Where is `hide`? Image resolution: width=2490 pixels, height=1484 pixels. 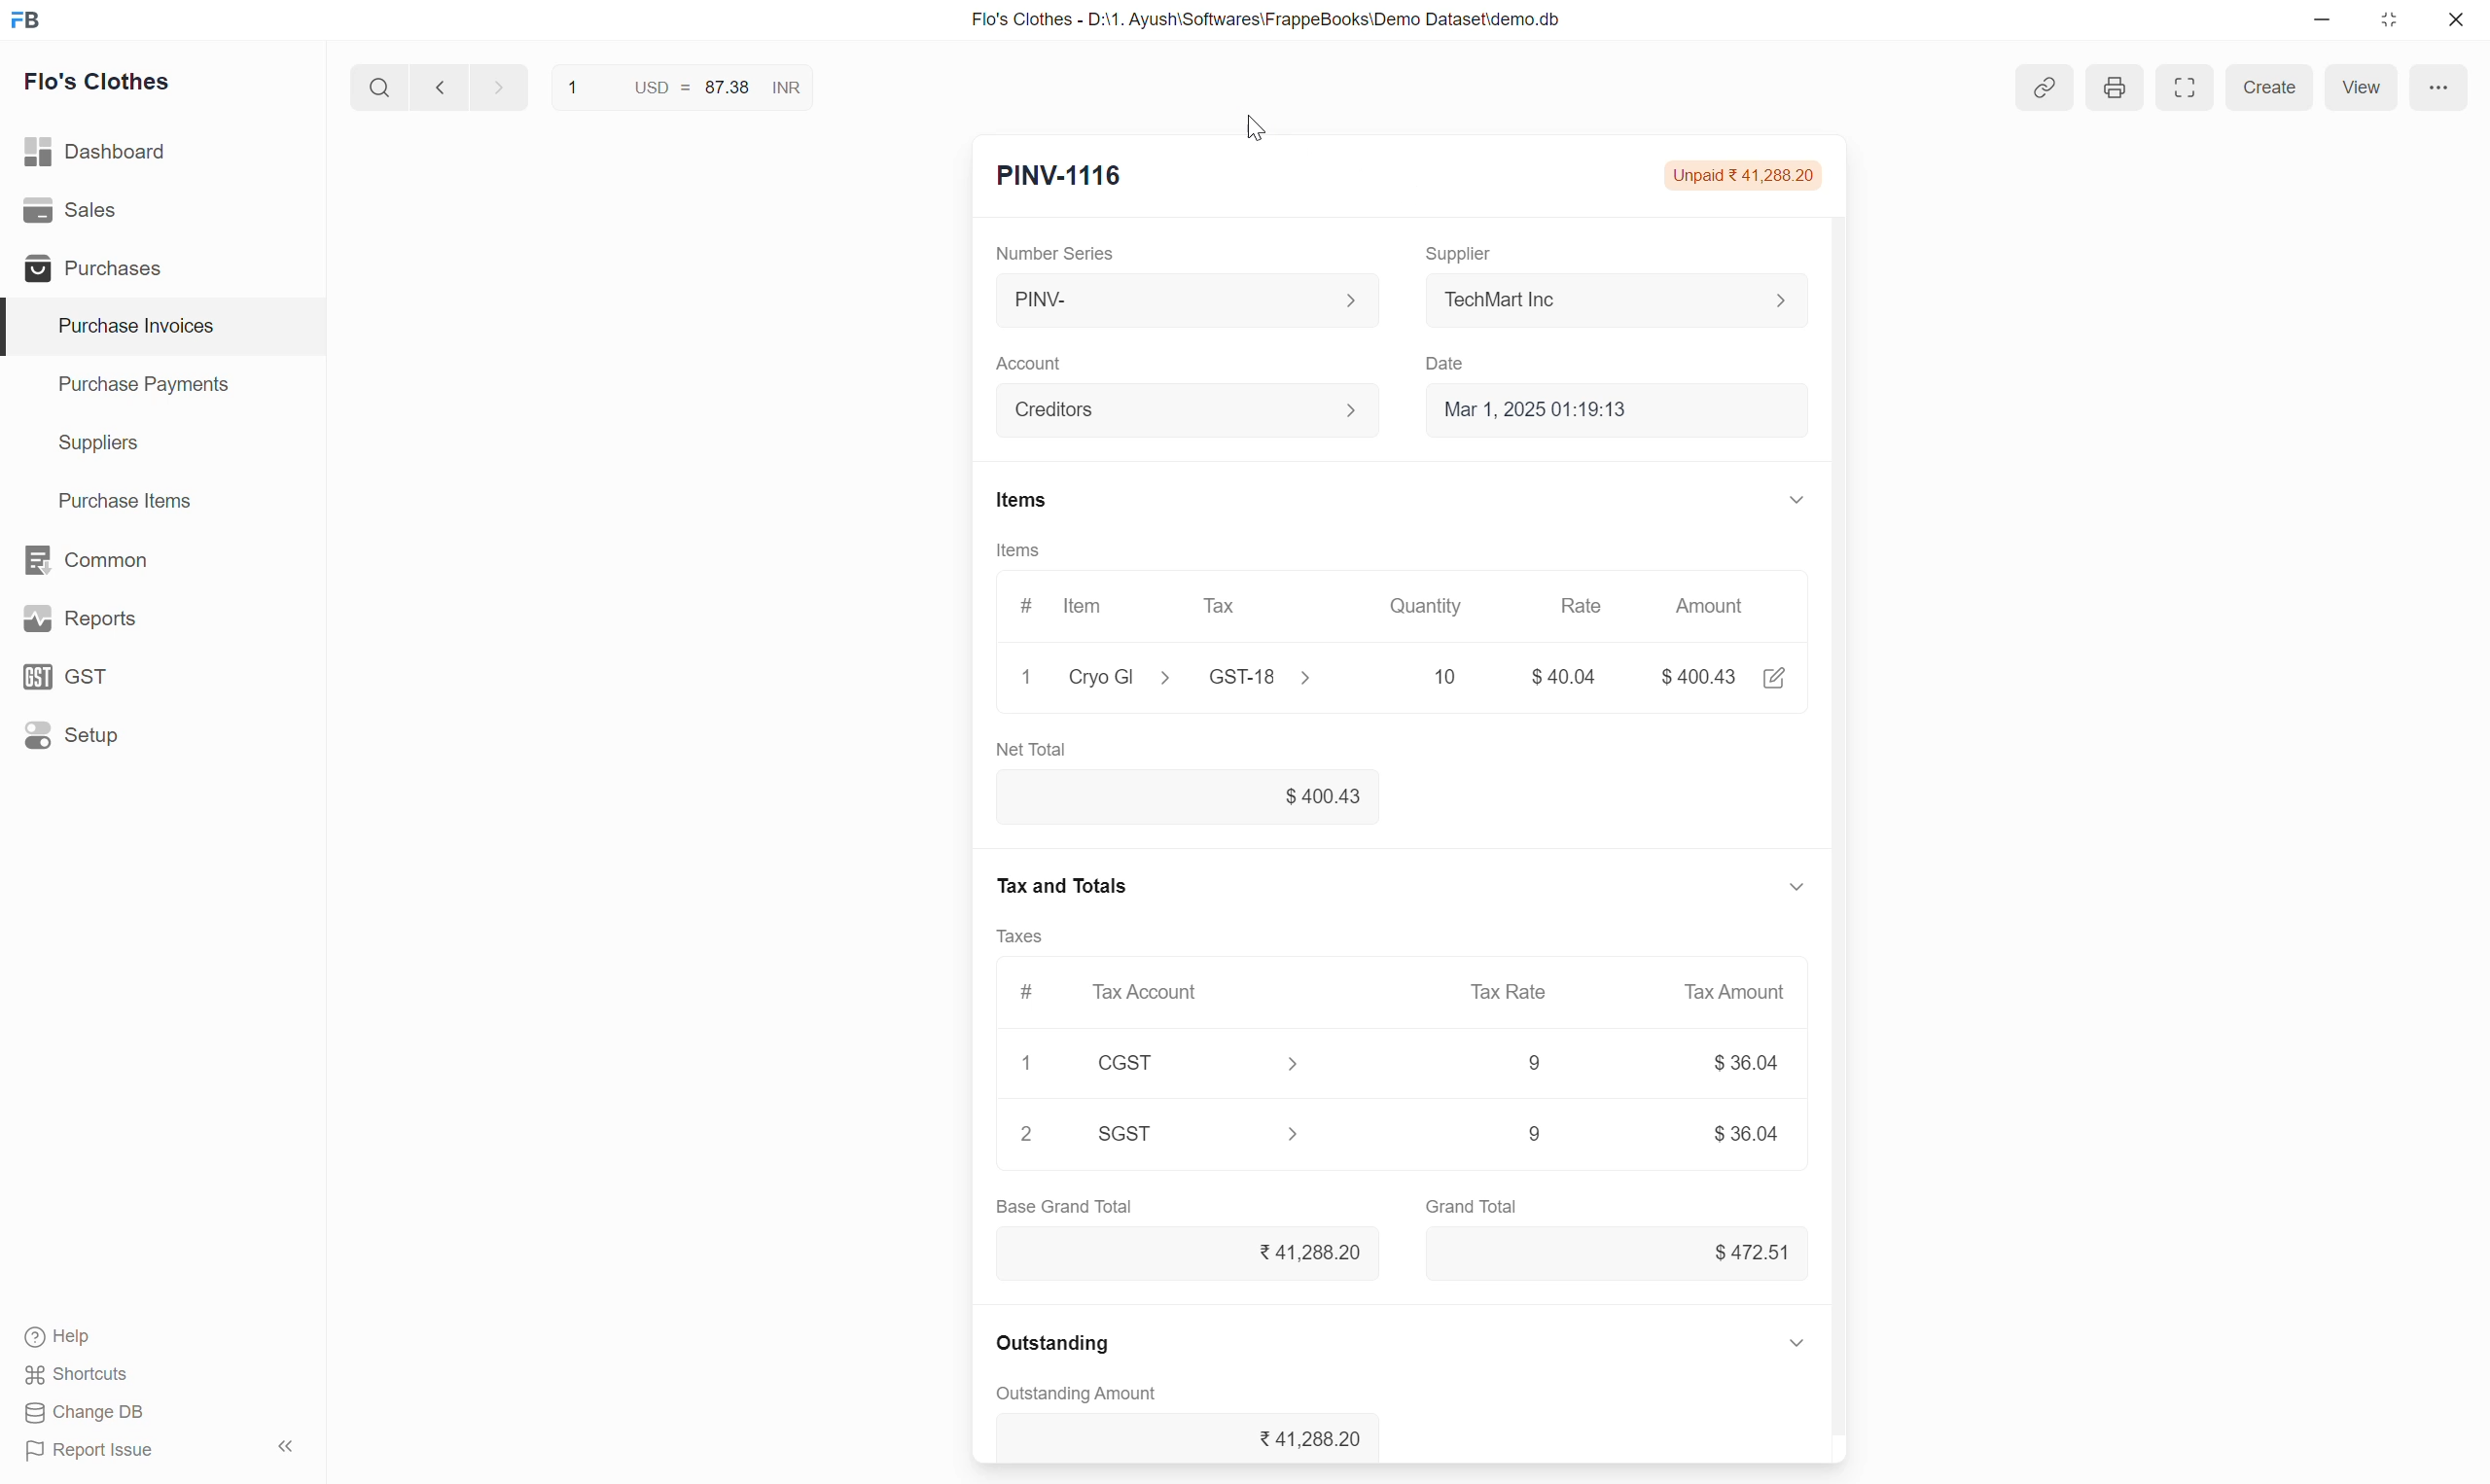
hide is located at coordinates (283, 1443).